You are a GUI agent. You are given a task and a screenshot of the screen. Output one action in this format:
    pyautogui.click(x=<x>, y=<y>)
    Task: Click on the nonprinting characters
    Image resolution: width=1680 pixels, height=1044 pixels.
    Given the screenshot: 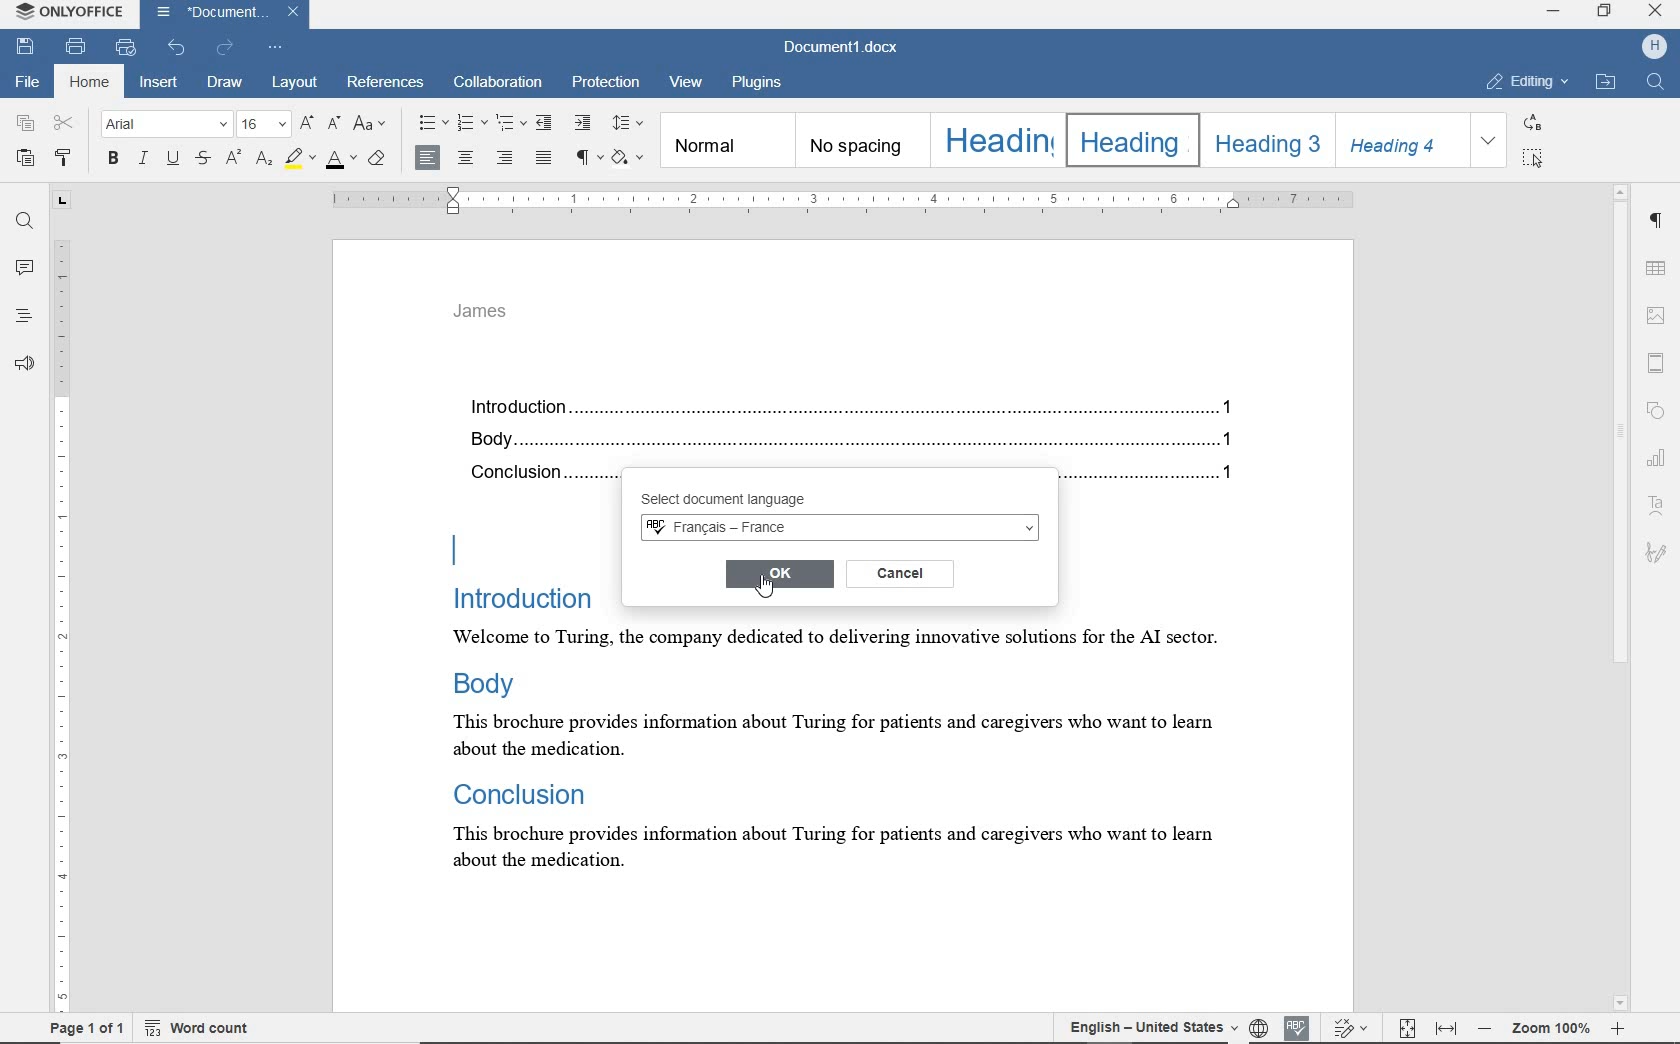 What is the action you would take?
    pyautogui.click(x=587, y=156)
    